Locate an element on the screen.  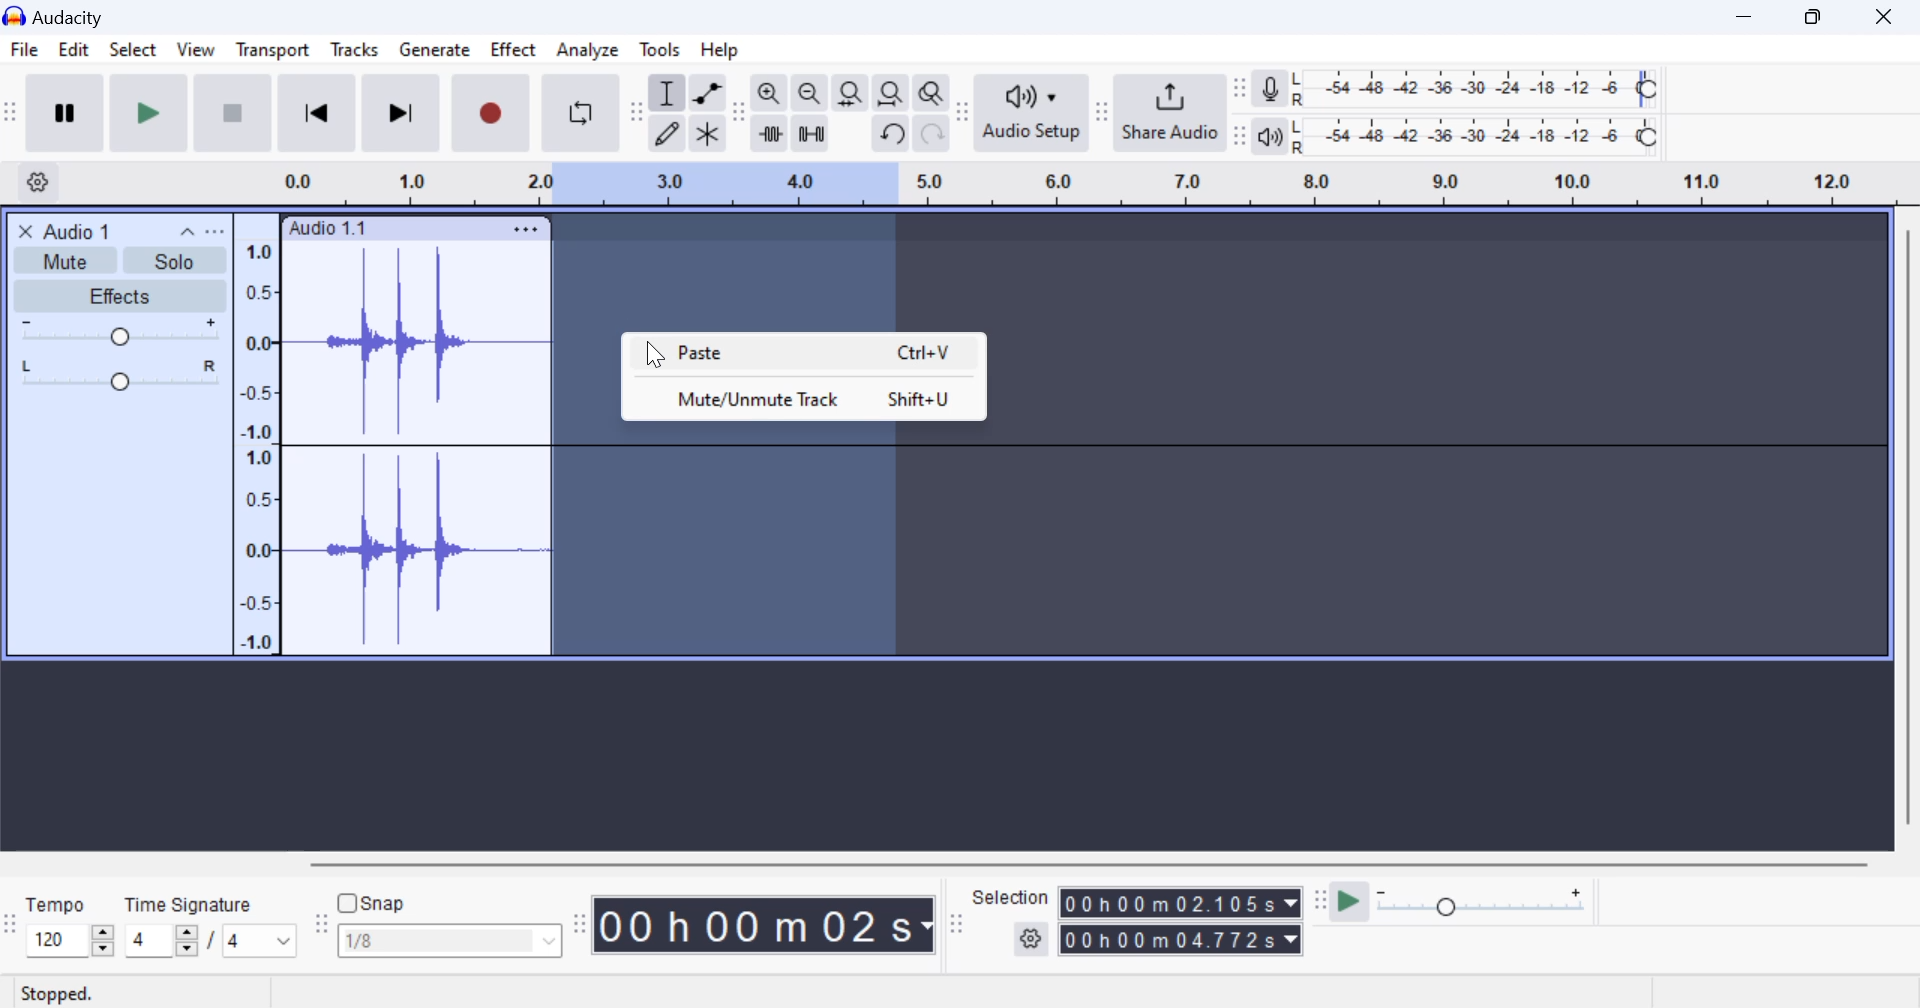
Clip Title is located at coordinates (86, 230).